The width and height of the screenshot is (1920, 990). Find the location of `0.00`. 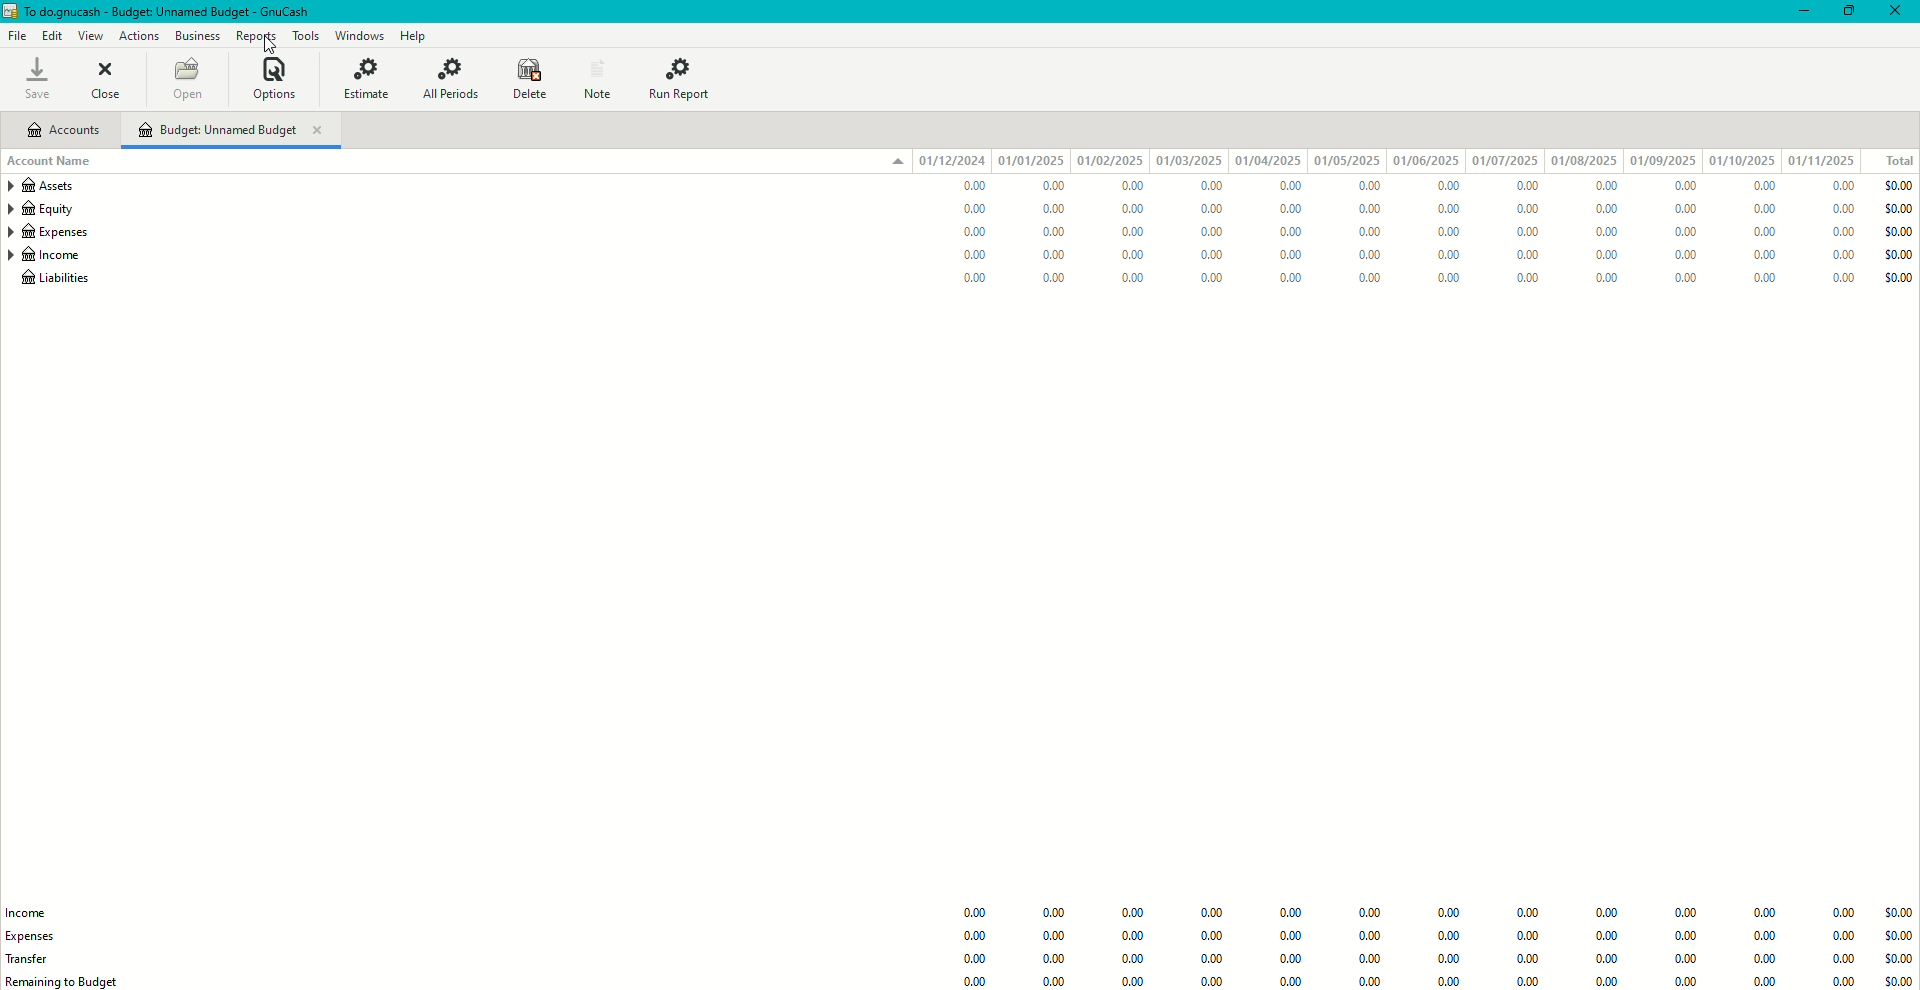

0.00 is located at coordinates (1201, 210).